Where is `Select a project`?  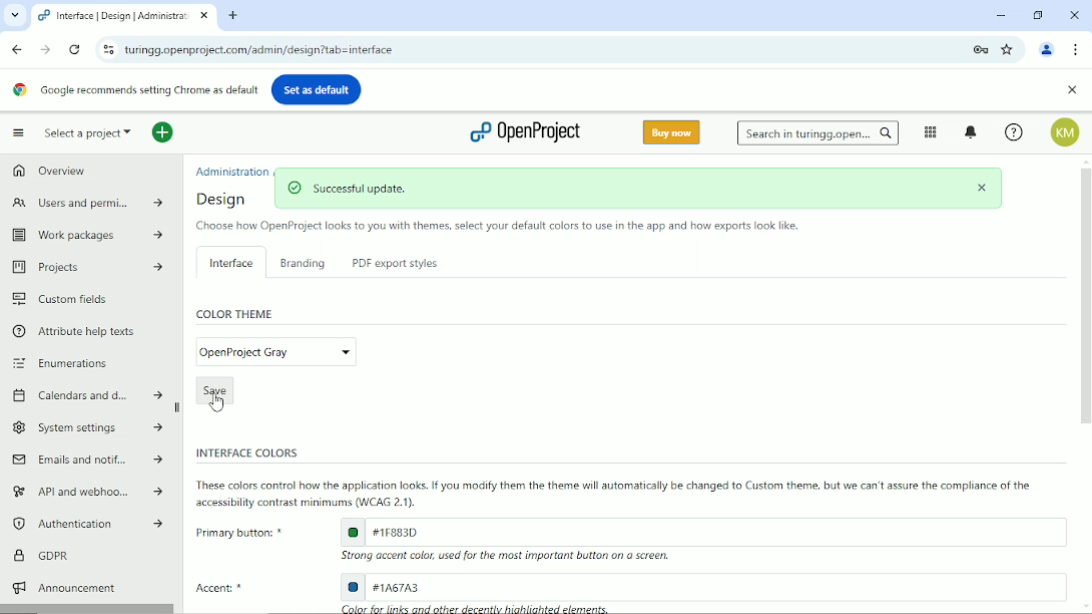
Select a project is located at coordinates (88, 133).